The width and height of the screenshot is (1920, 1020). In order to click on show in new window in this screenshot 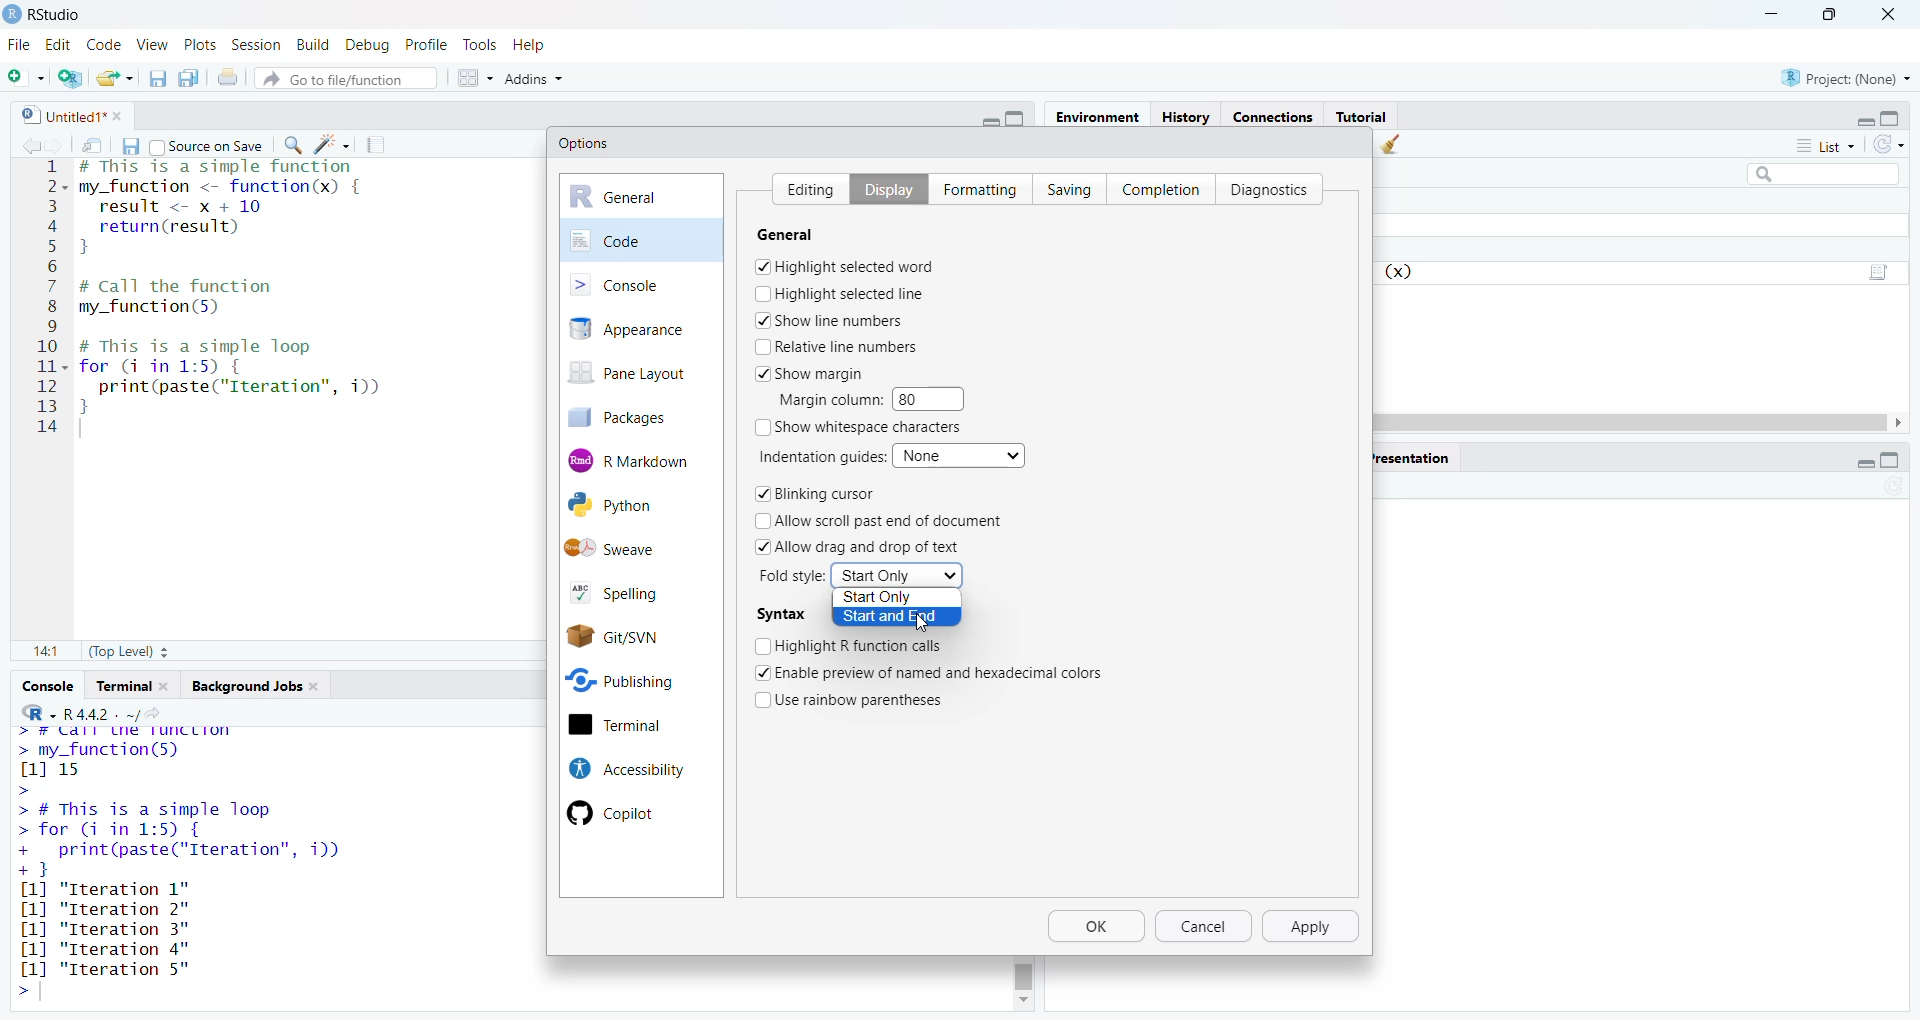, I will do `click(94, 144)`.